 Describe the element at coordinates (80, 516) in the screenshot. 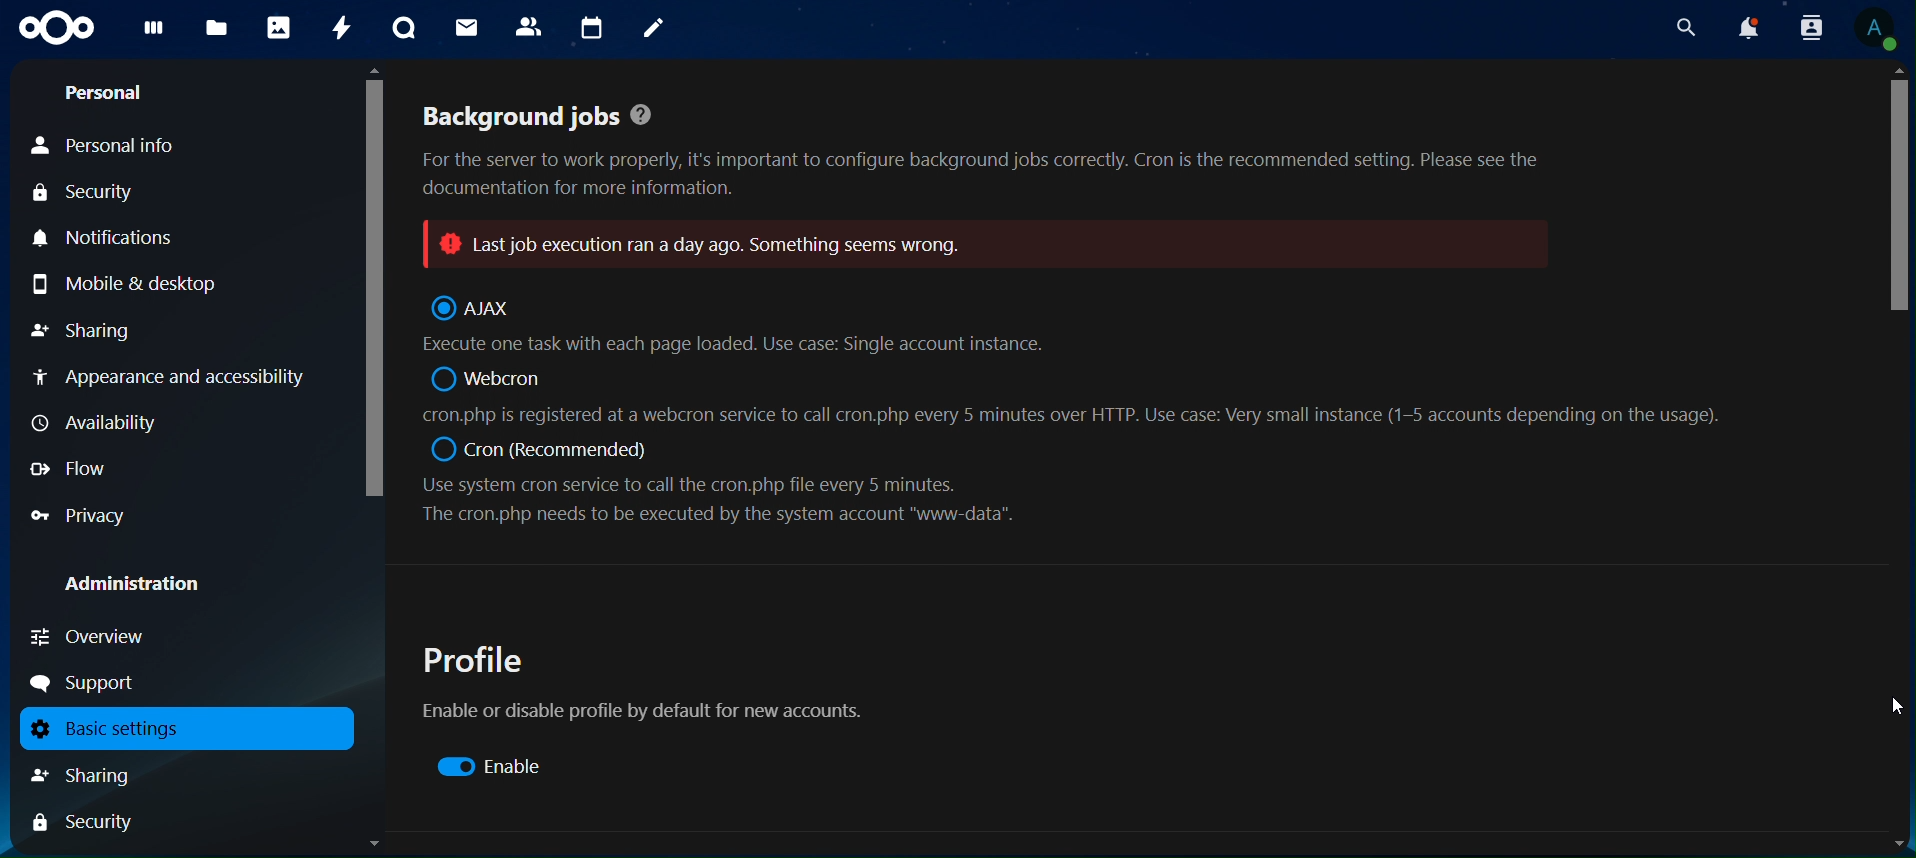

I see `privacy` at that location.